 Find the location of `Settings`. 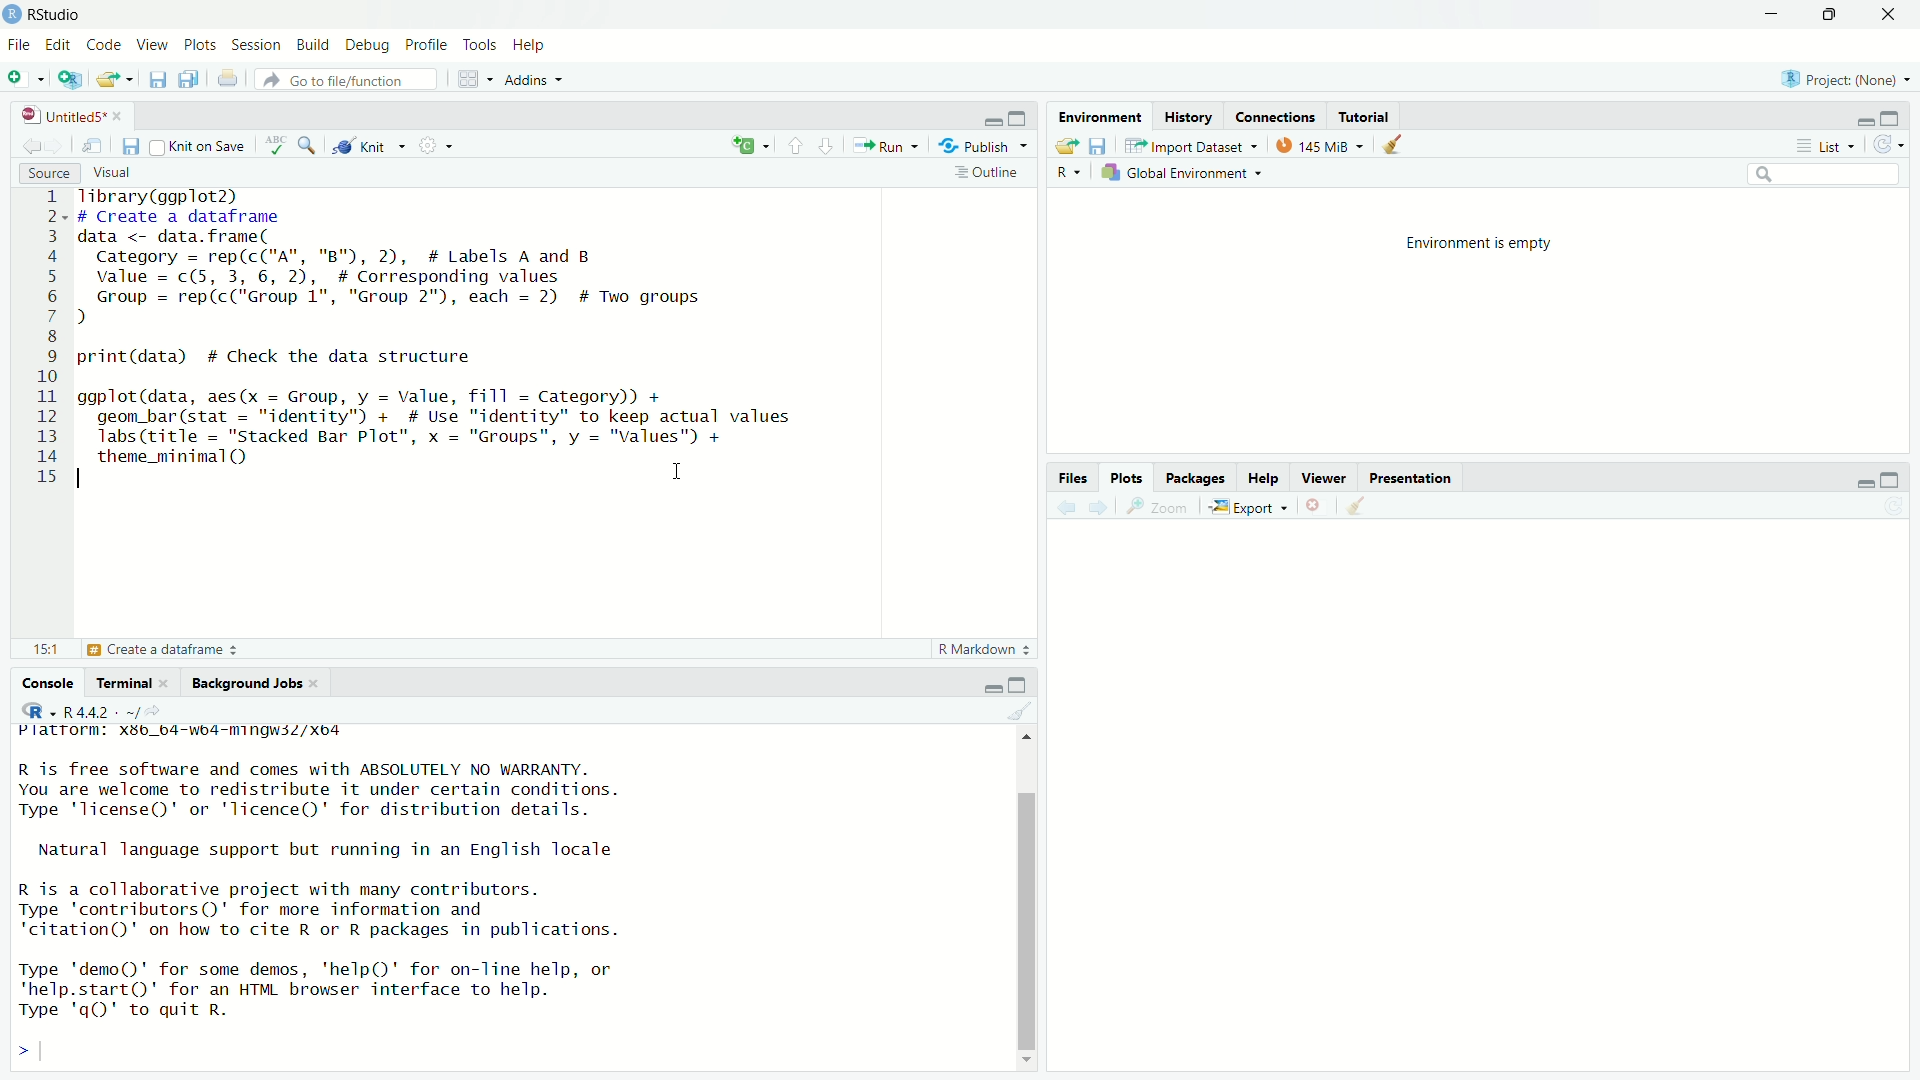

Settings is located at coordinates (437, 144).